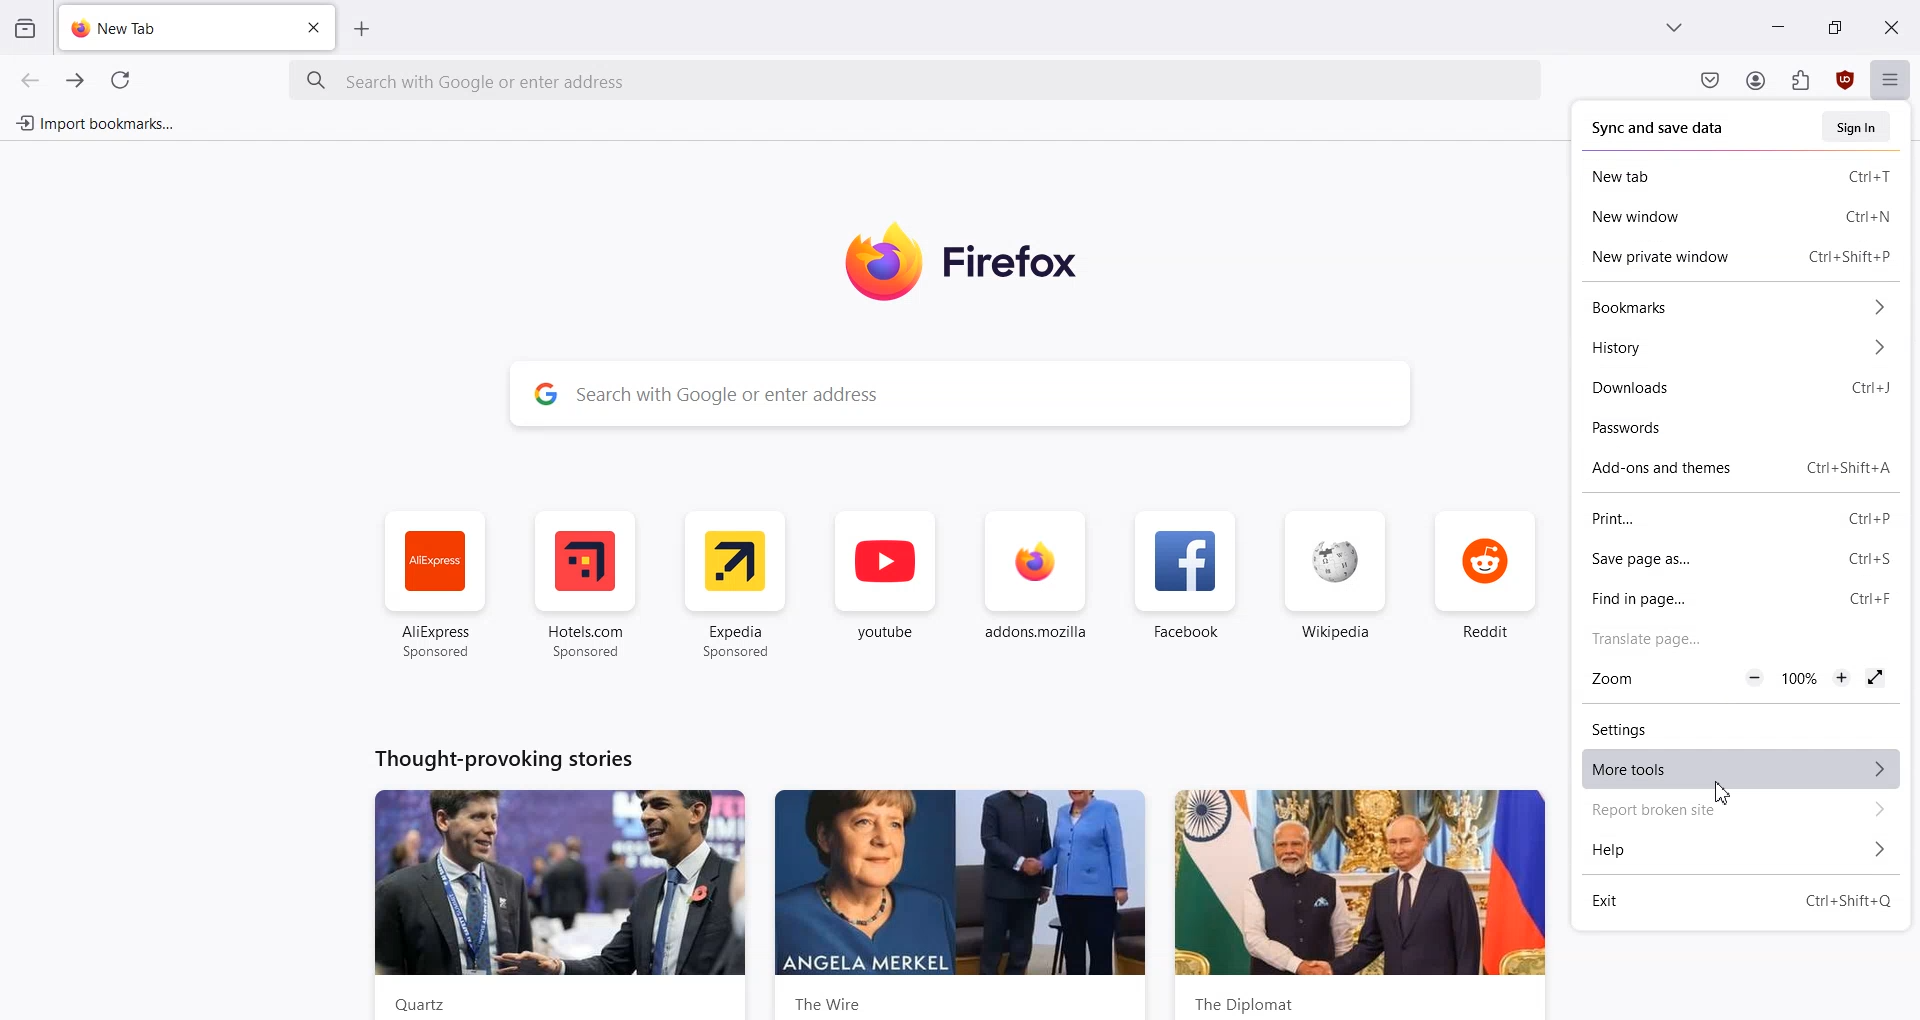  What do you see at coordinates (960, 905) in the screenshot?
I see `News` at bounding box center [960, 905].